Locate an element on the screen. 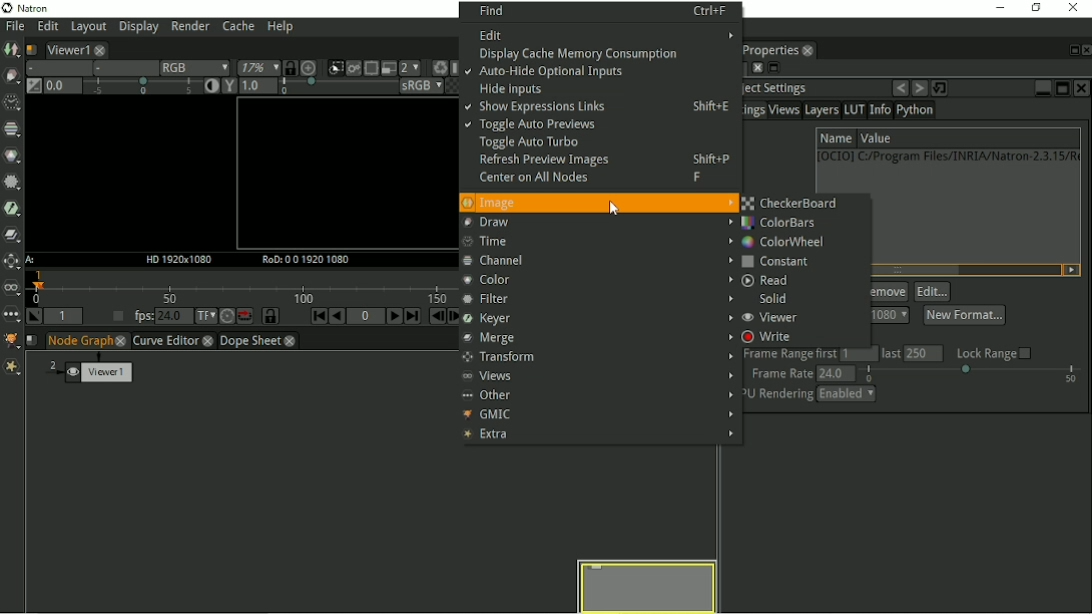  Minimize is located at coordinates (1042, 86).